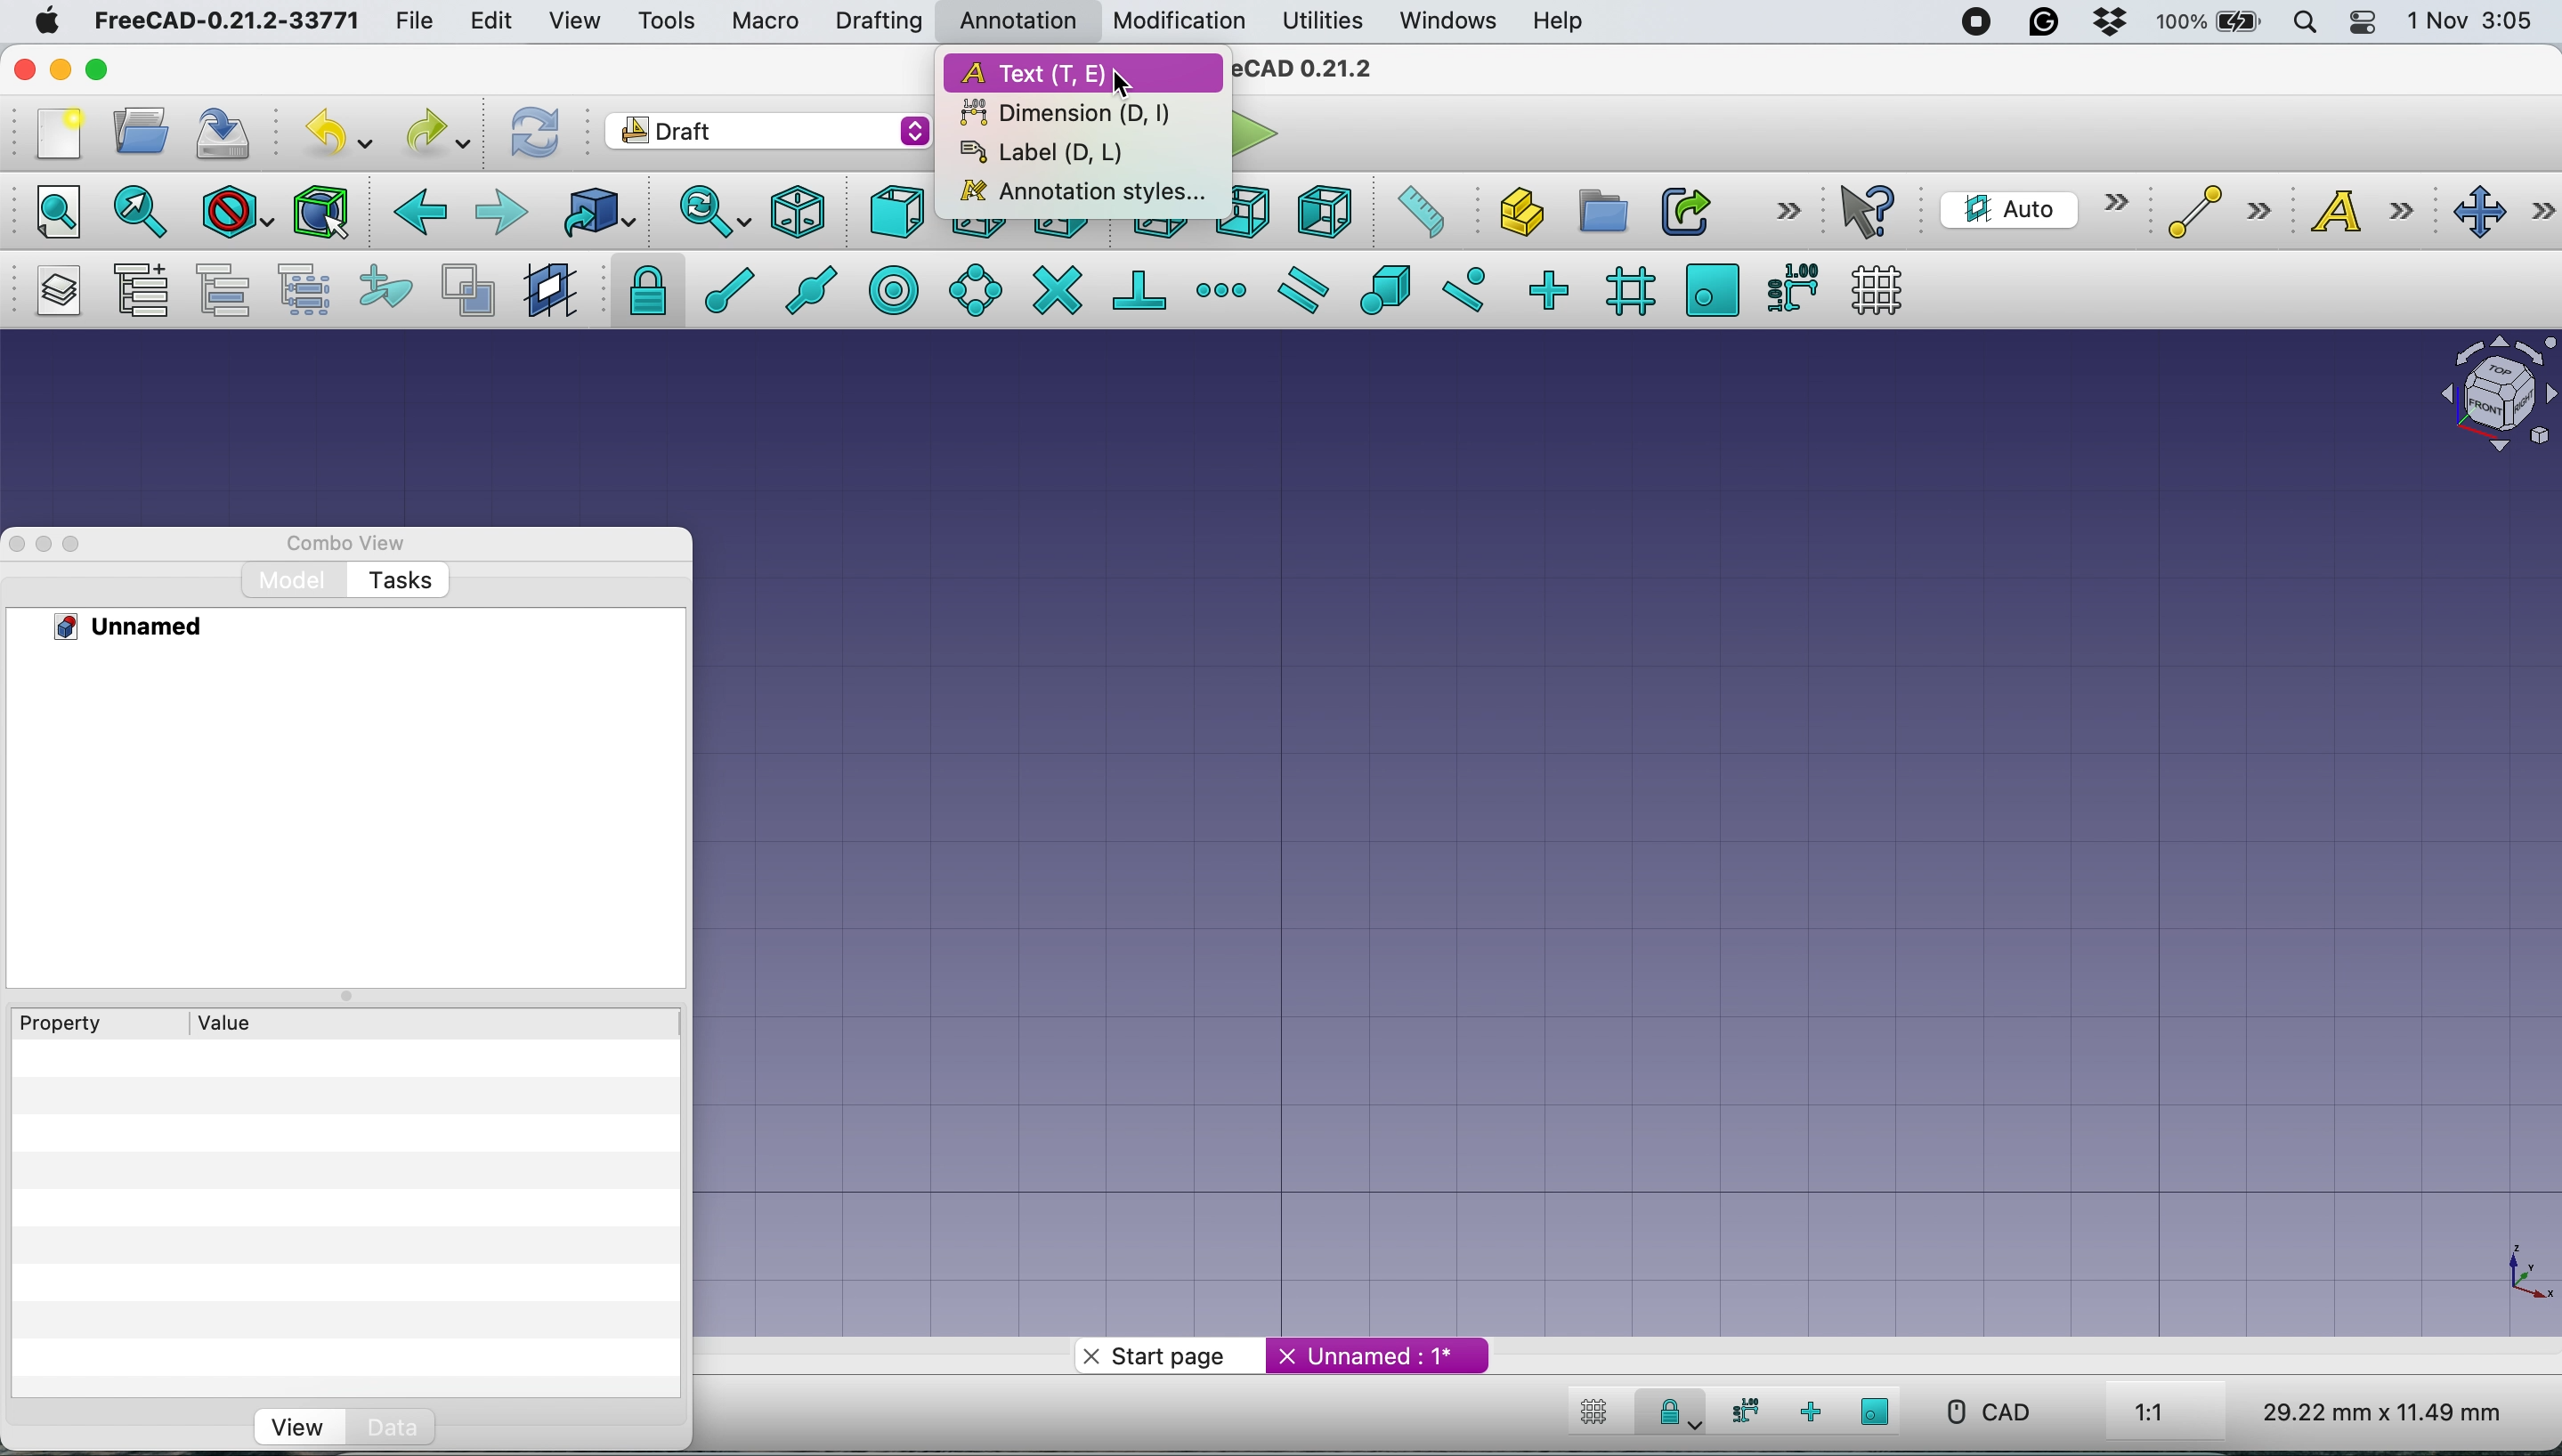  What do you see at coordinates (1823, 1410) in the screenshot?
I see `snap ortho` at bounding box center [1823, 1410].